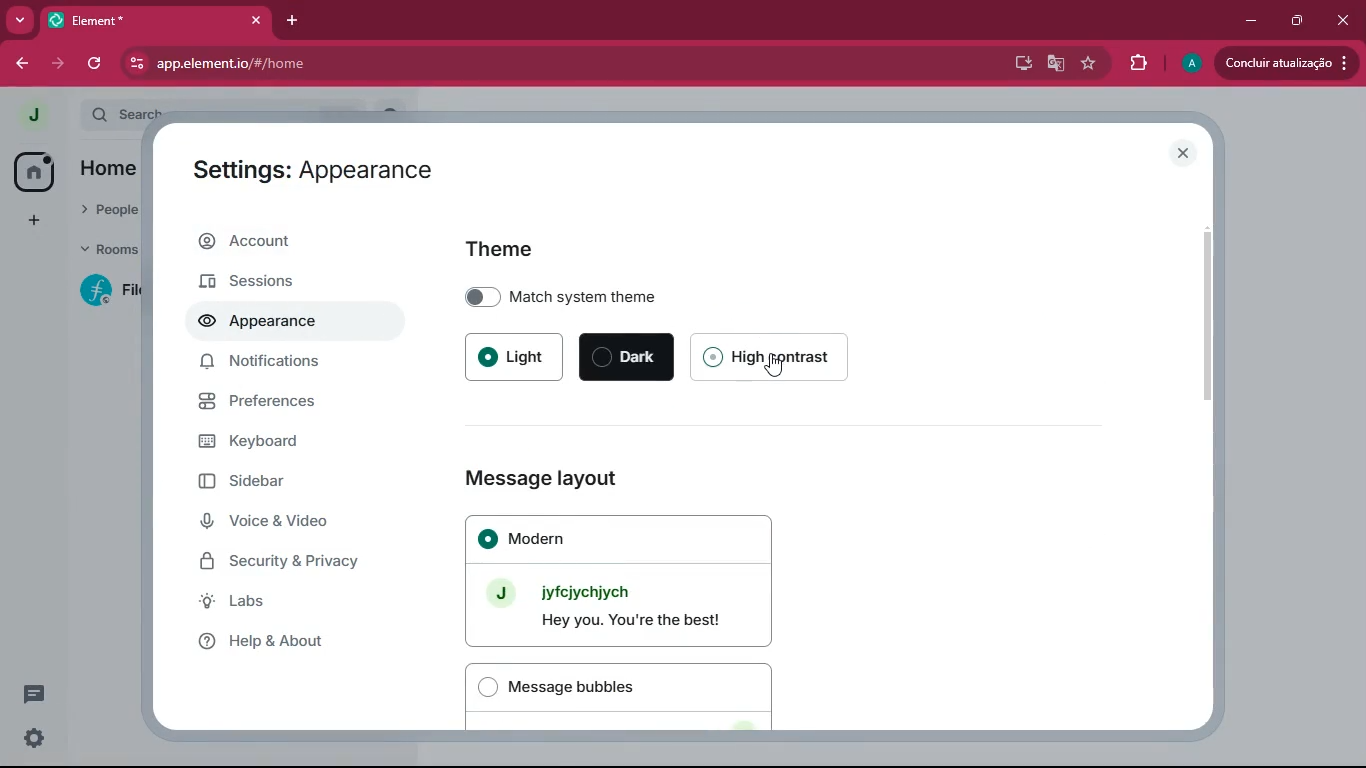 The height and width of the screenshot is (768, 1366). I want to click on home, so click(31, 171).